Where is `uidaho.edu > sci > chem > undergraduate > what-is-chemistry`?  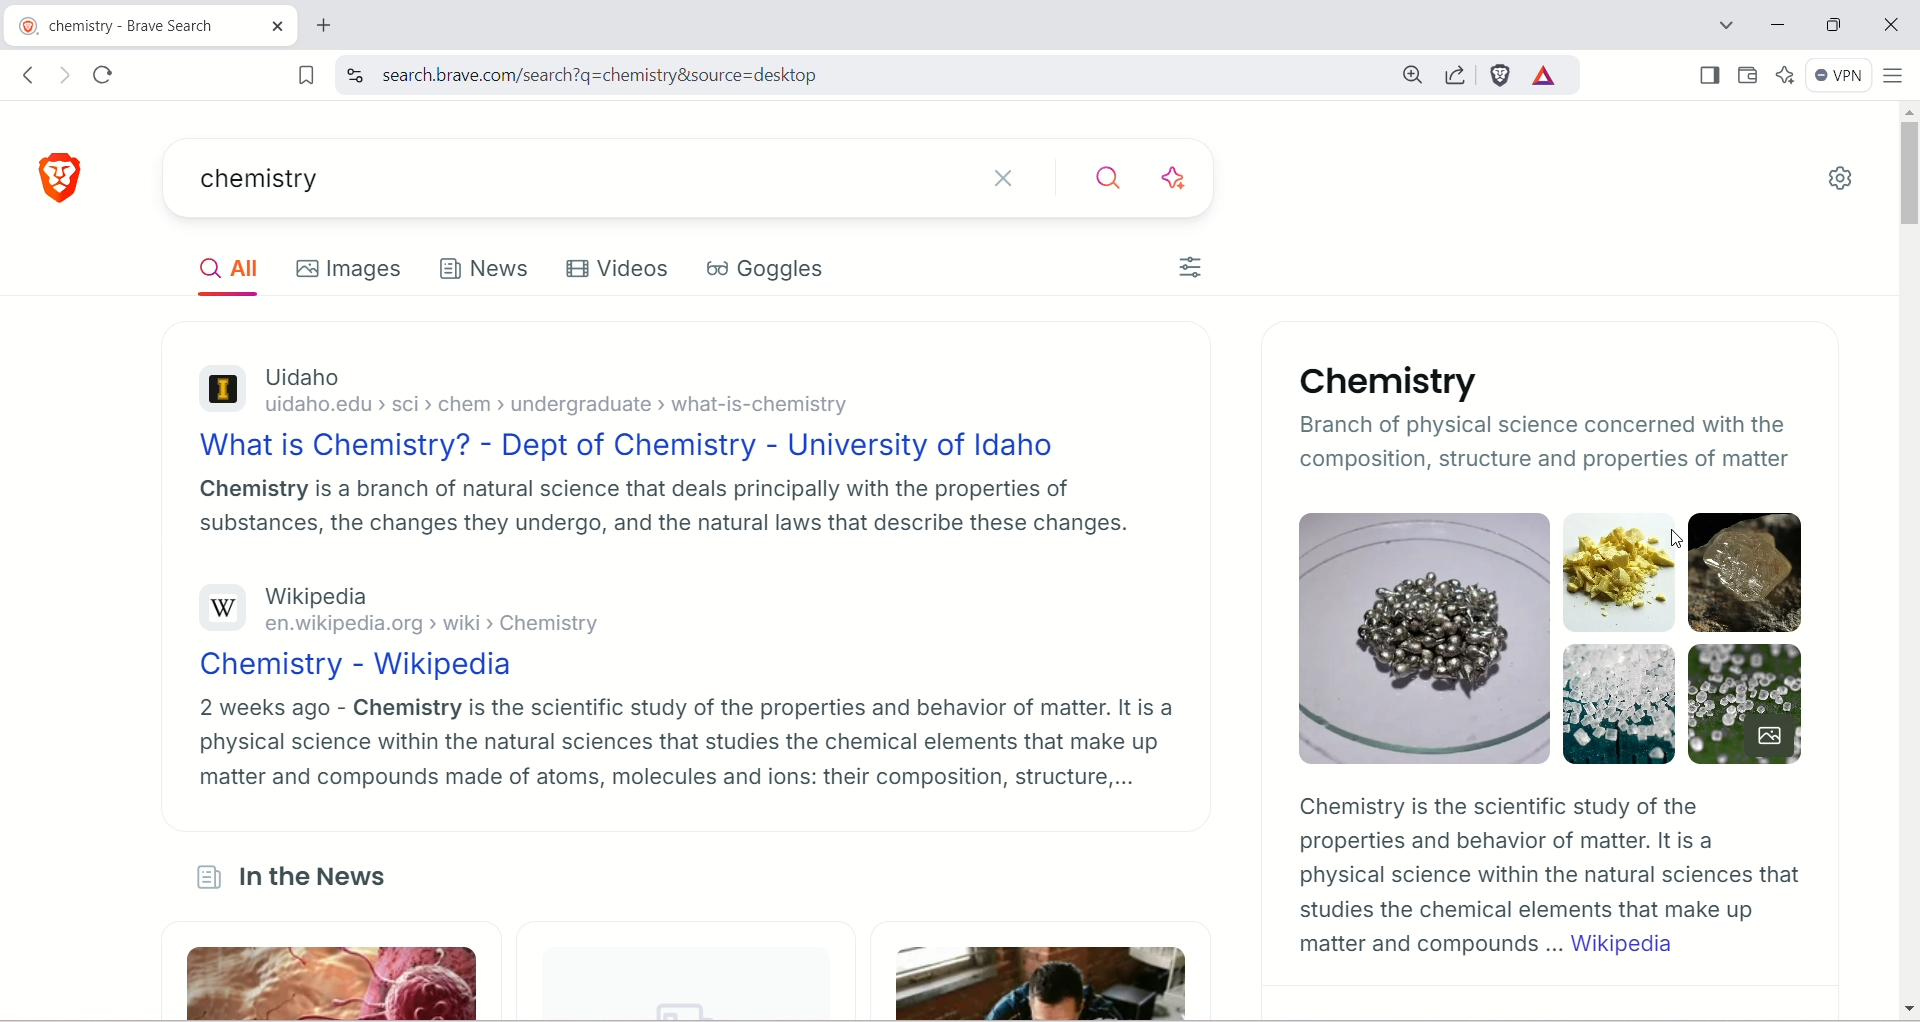 uidaho.edu > sci > chem > undergraduate > what-is-chemistry is located at coordinates (579, 404).